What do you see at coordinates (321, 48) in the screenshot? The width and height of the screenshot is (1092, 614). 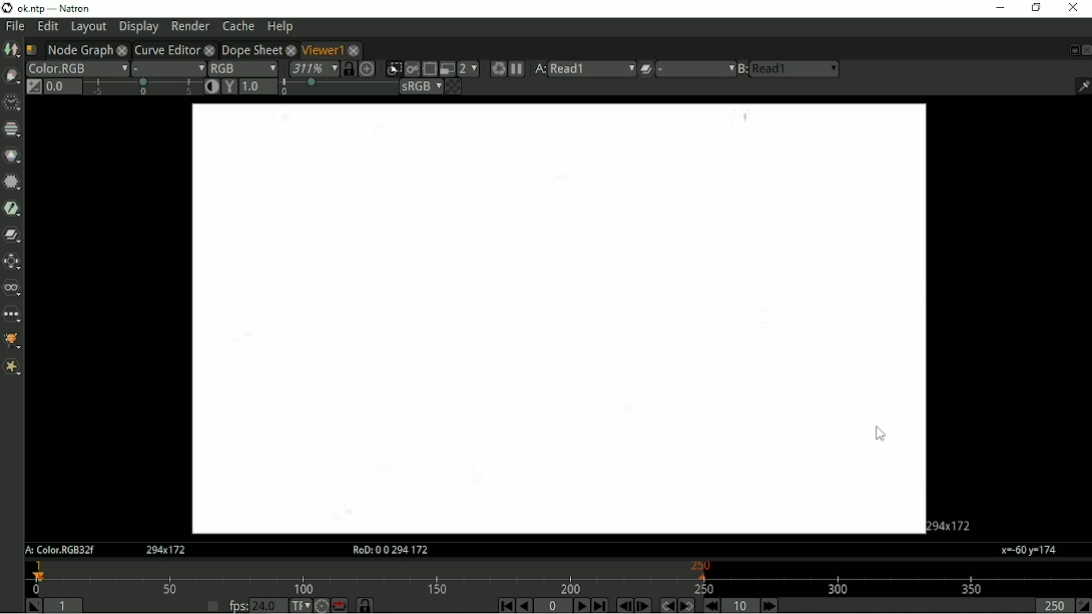 I see `Viewer1` at bounding box center [321, 48].